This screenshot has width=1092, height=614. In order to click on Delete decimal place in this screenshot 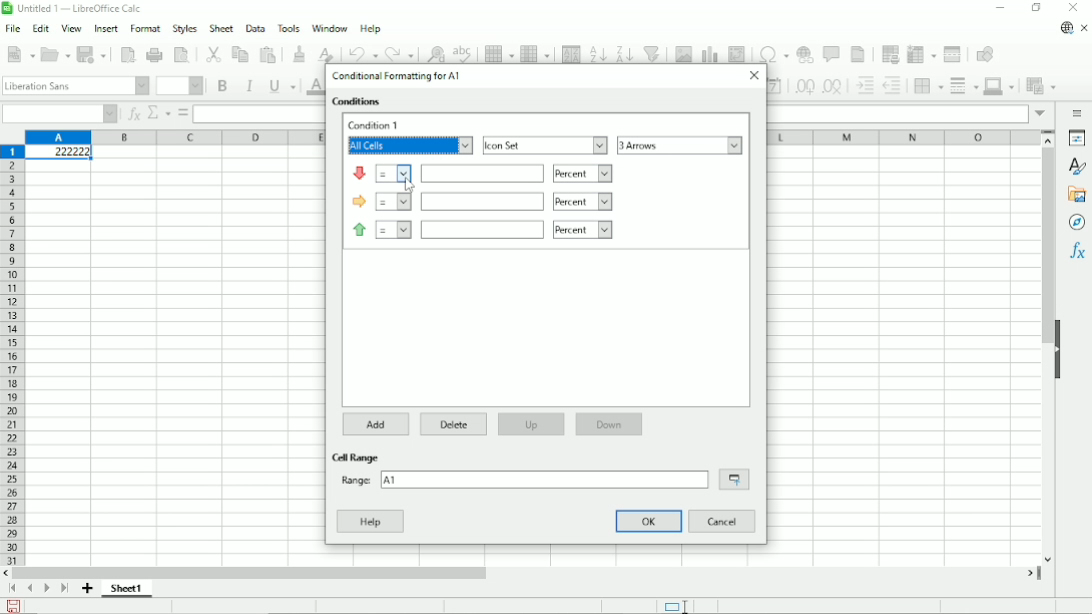, I will do `click(834, 87)`.